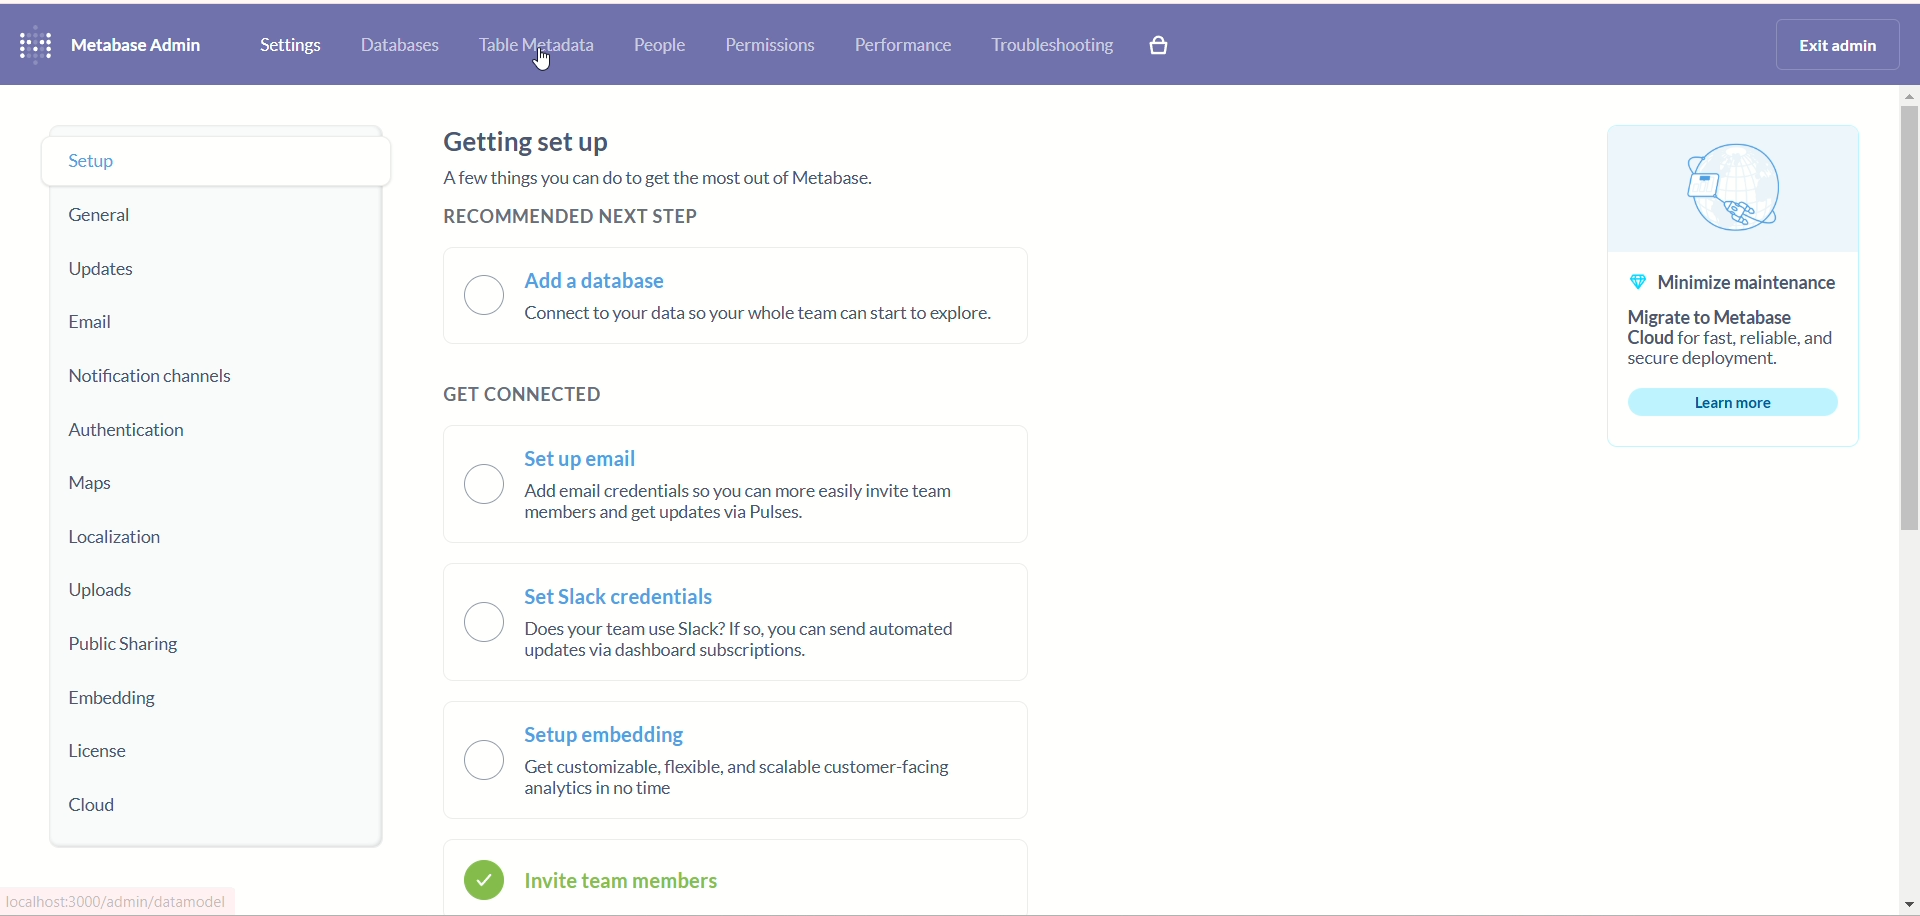 This screenshot has height=916, width=1920. What do you see at coordinates (485, 624) in the screenshot?
I see `toggle button` at bounding box center [485, 624].